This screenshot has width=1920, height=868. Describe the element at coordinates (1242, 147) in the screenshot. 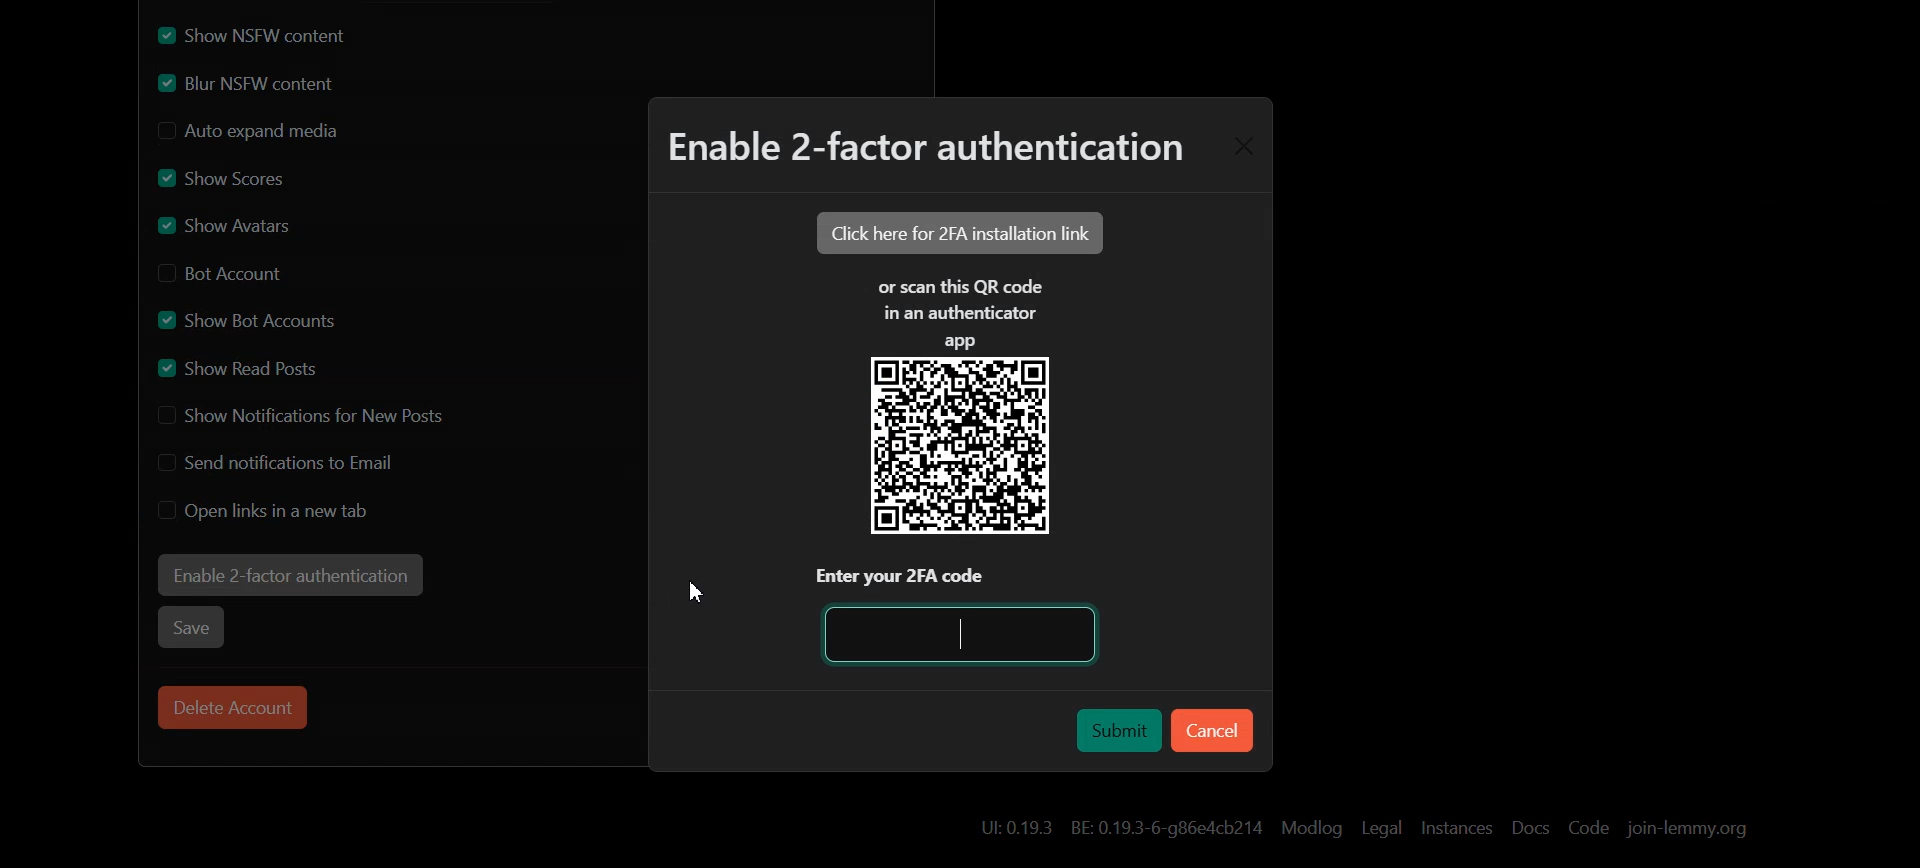

I see `Close` at that location.